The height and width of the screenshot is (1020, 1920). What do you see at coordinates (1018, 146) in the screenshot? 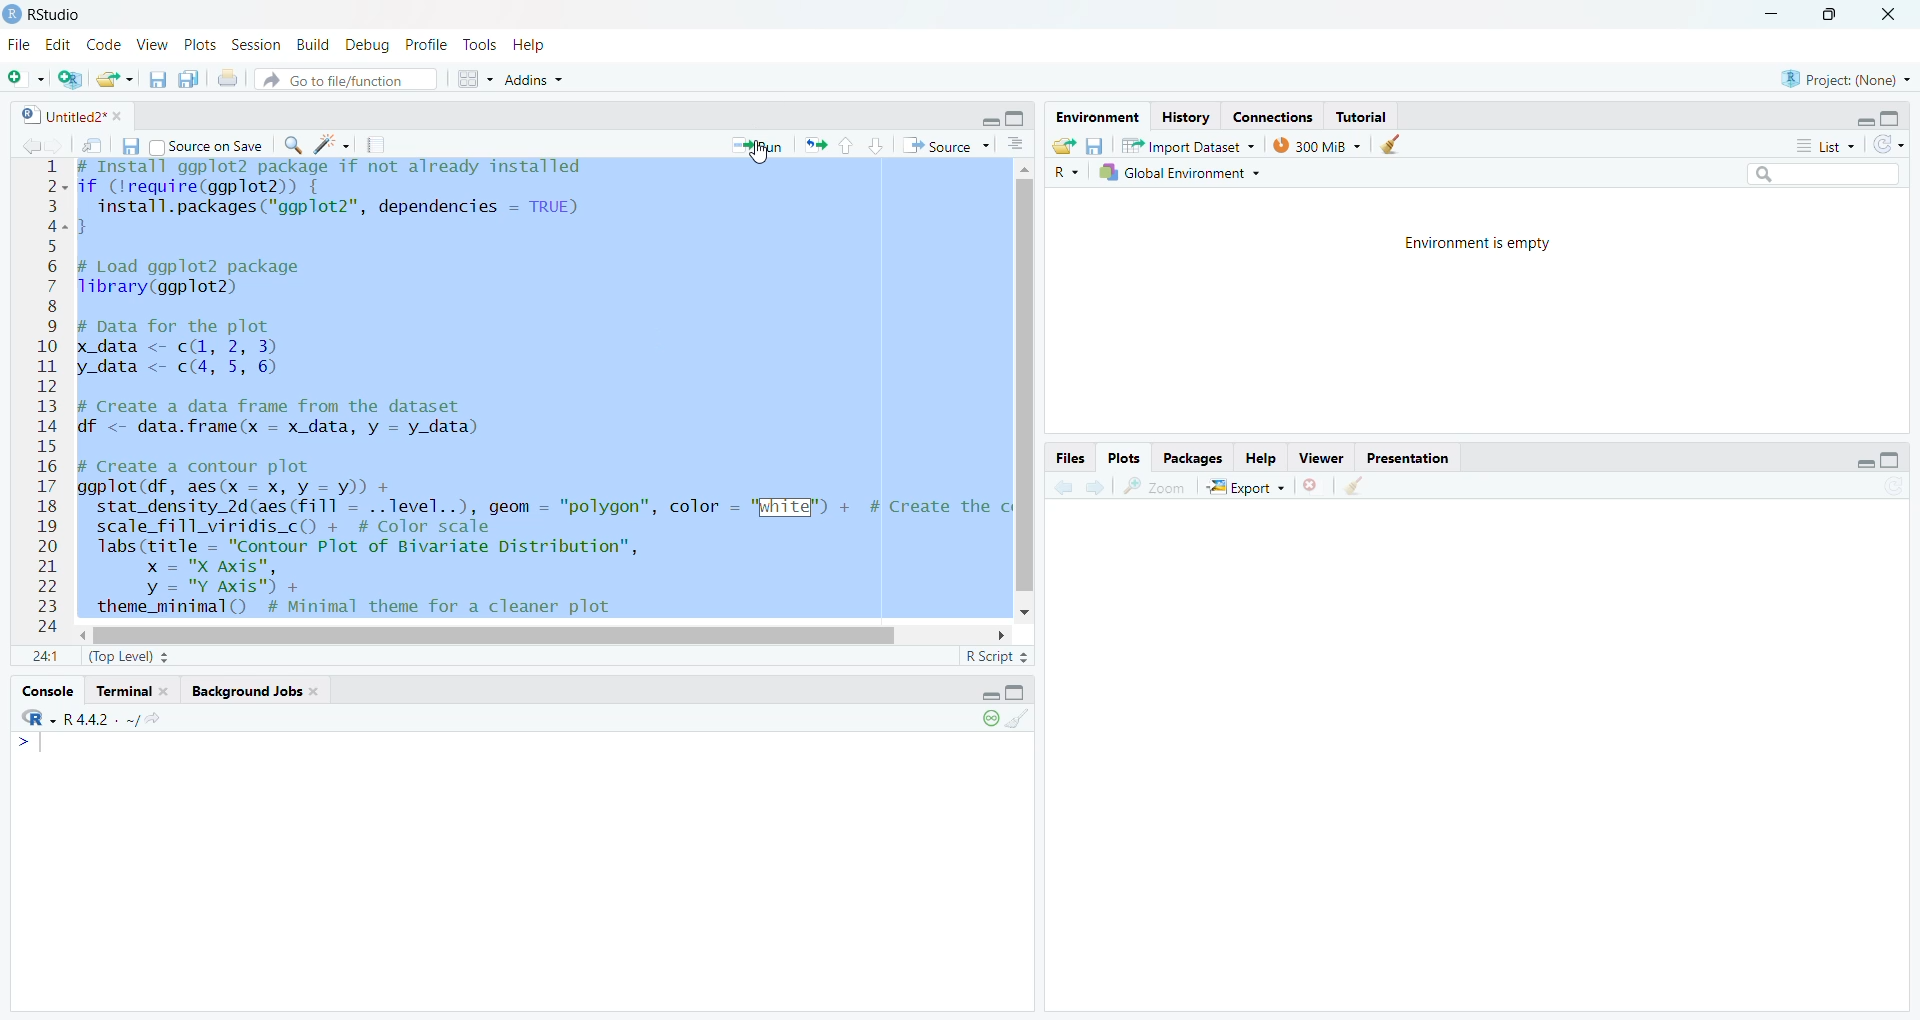
I see `show document outline` at bounding box center [1018, 146].